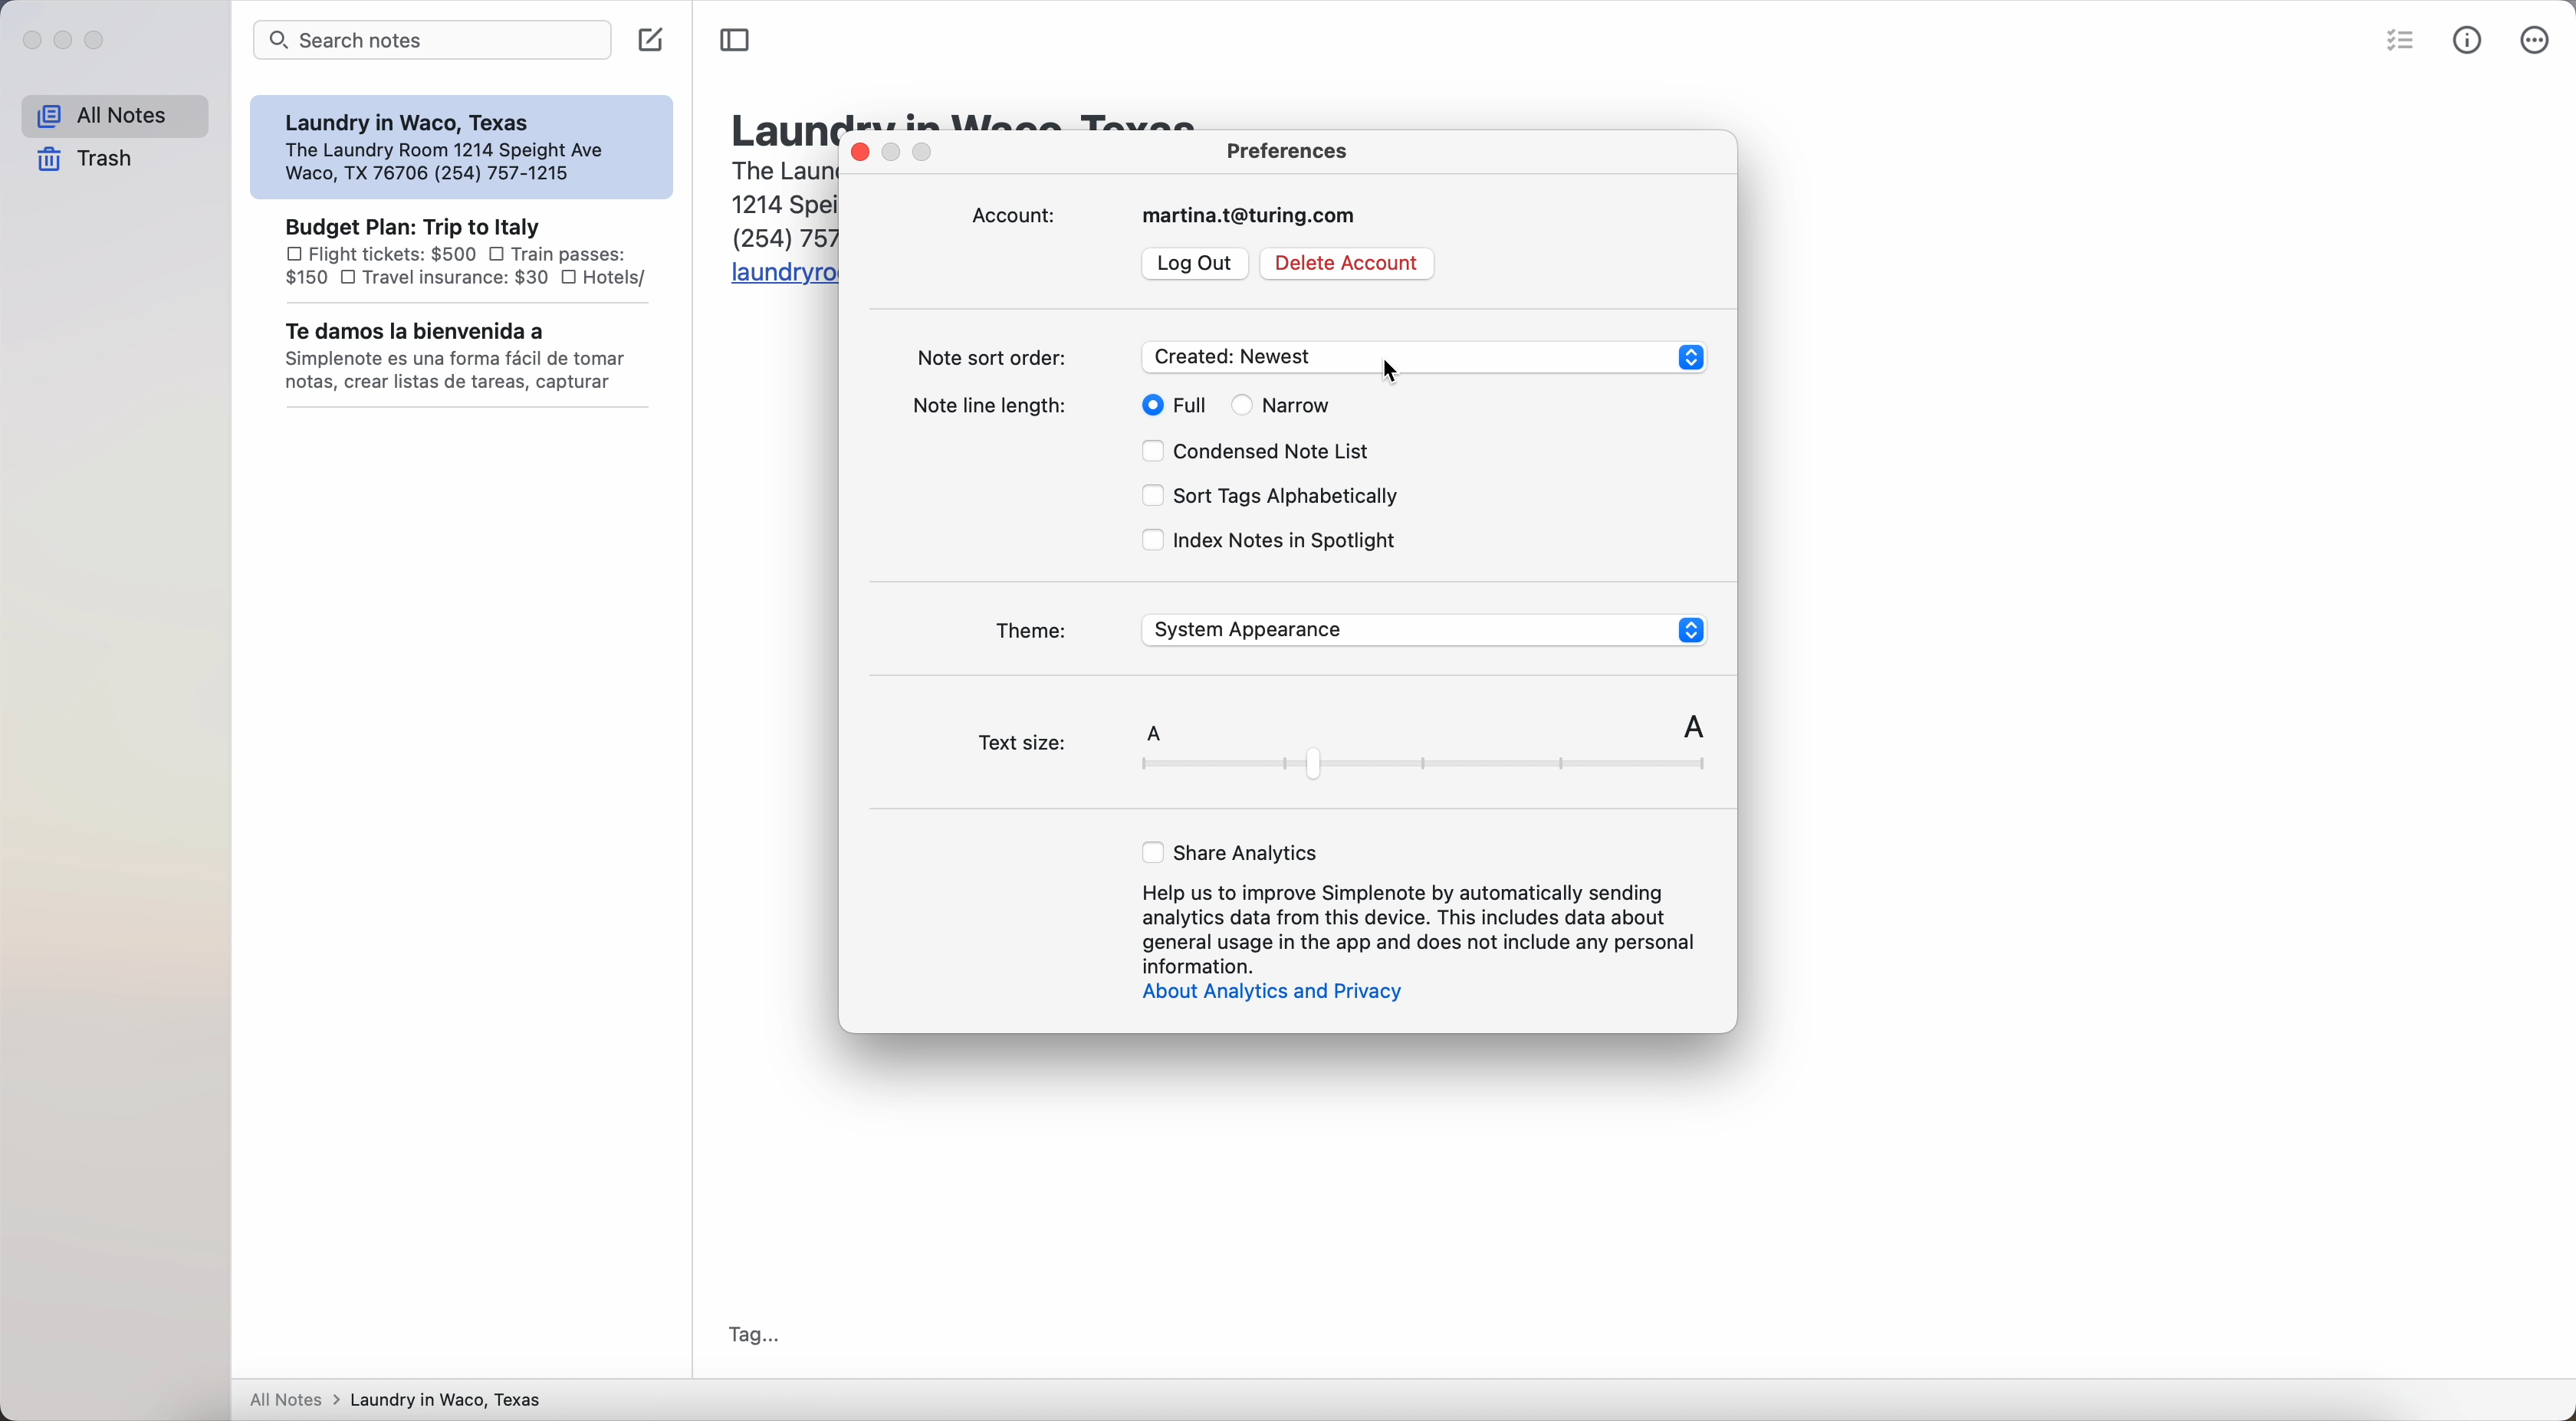 This screenshot has width=2576, height=1421. Describe the element at coordinates (929, 153) in the screenshot. I see `disable maximize popup` at that location.